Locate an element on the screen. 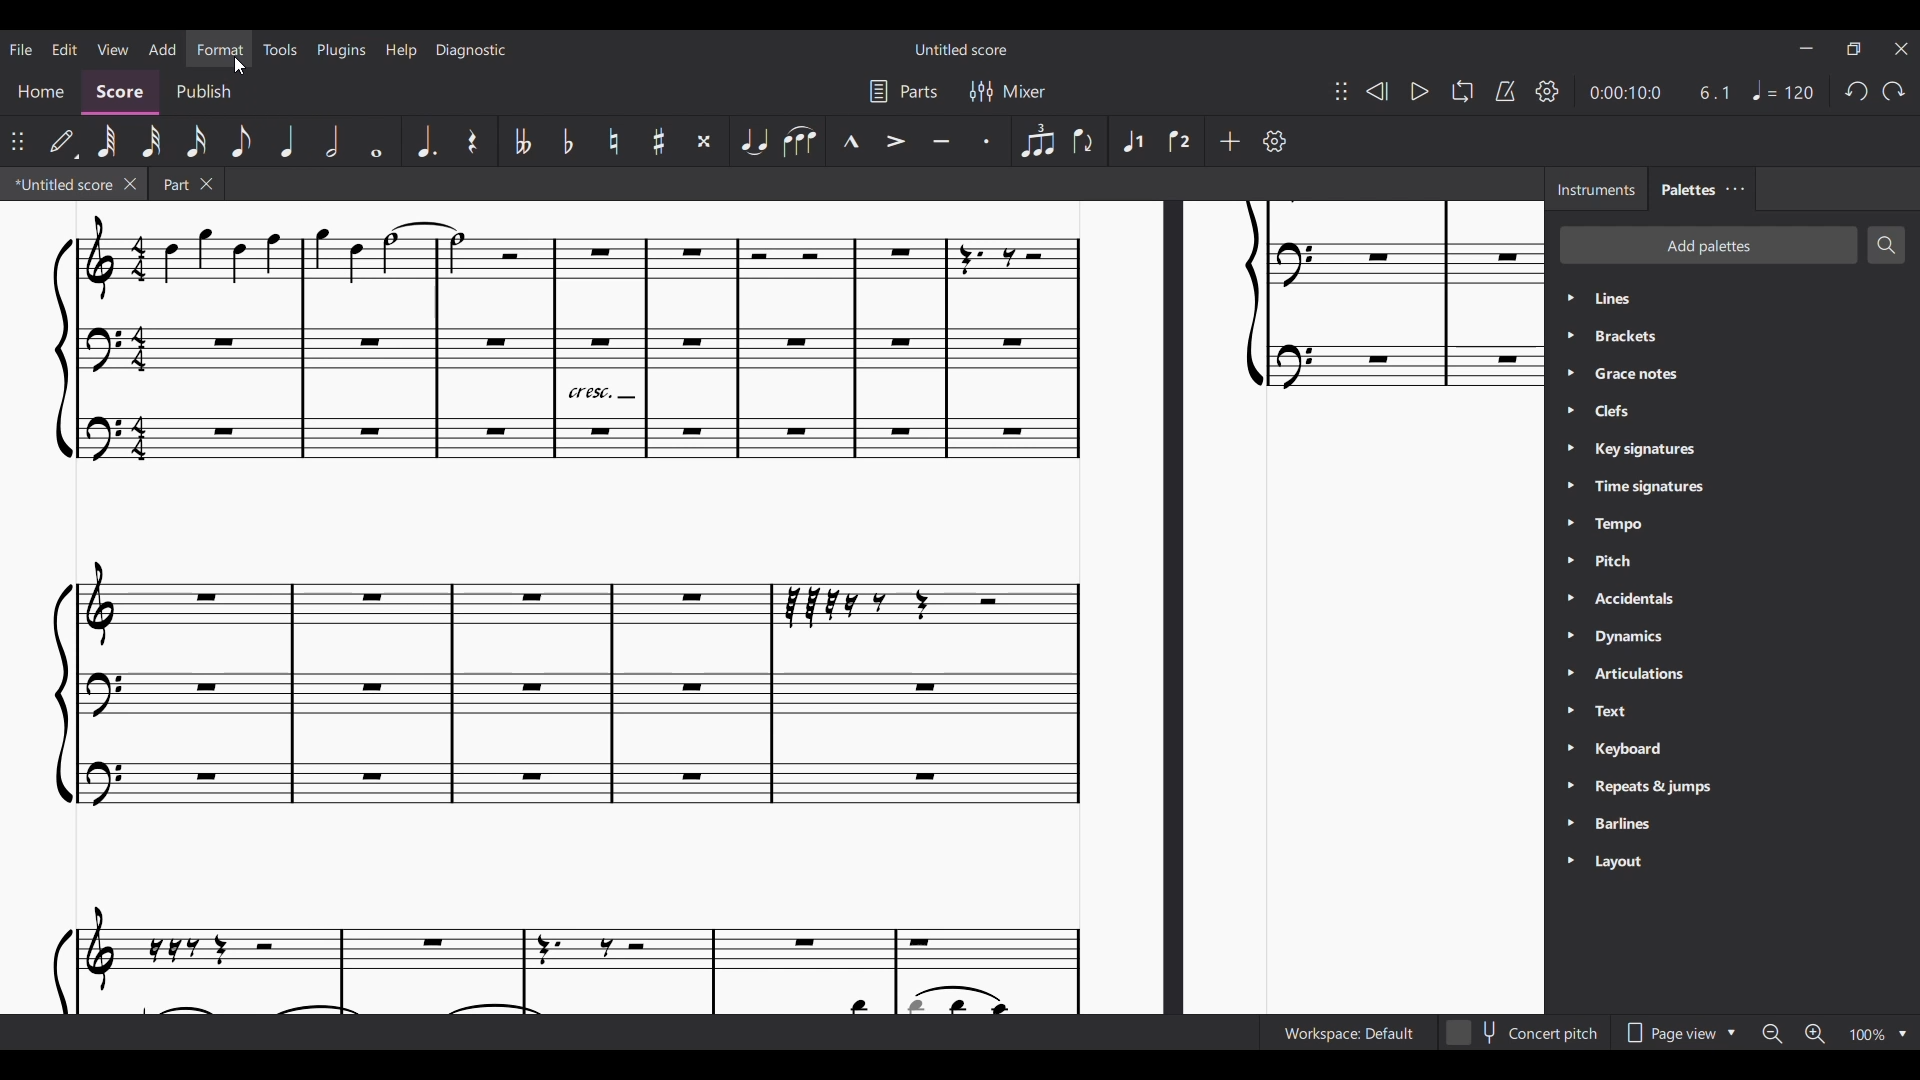  Current duration and ratio is located at coordinates (1658, 92).